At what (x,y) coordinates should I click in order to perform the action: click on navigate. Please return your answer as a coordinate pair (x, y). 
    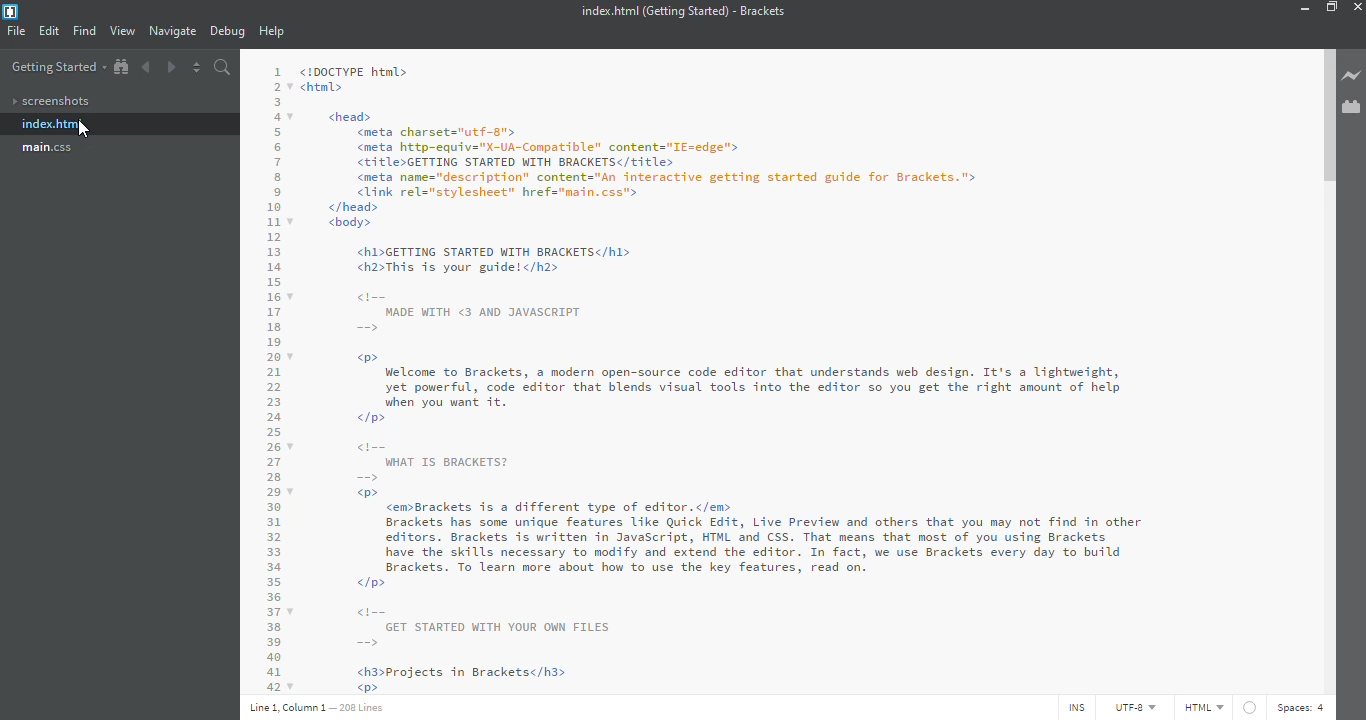
    Looking at the image, I should click on (173, 31).